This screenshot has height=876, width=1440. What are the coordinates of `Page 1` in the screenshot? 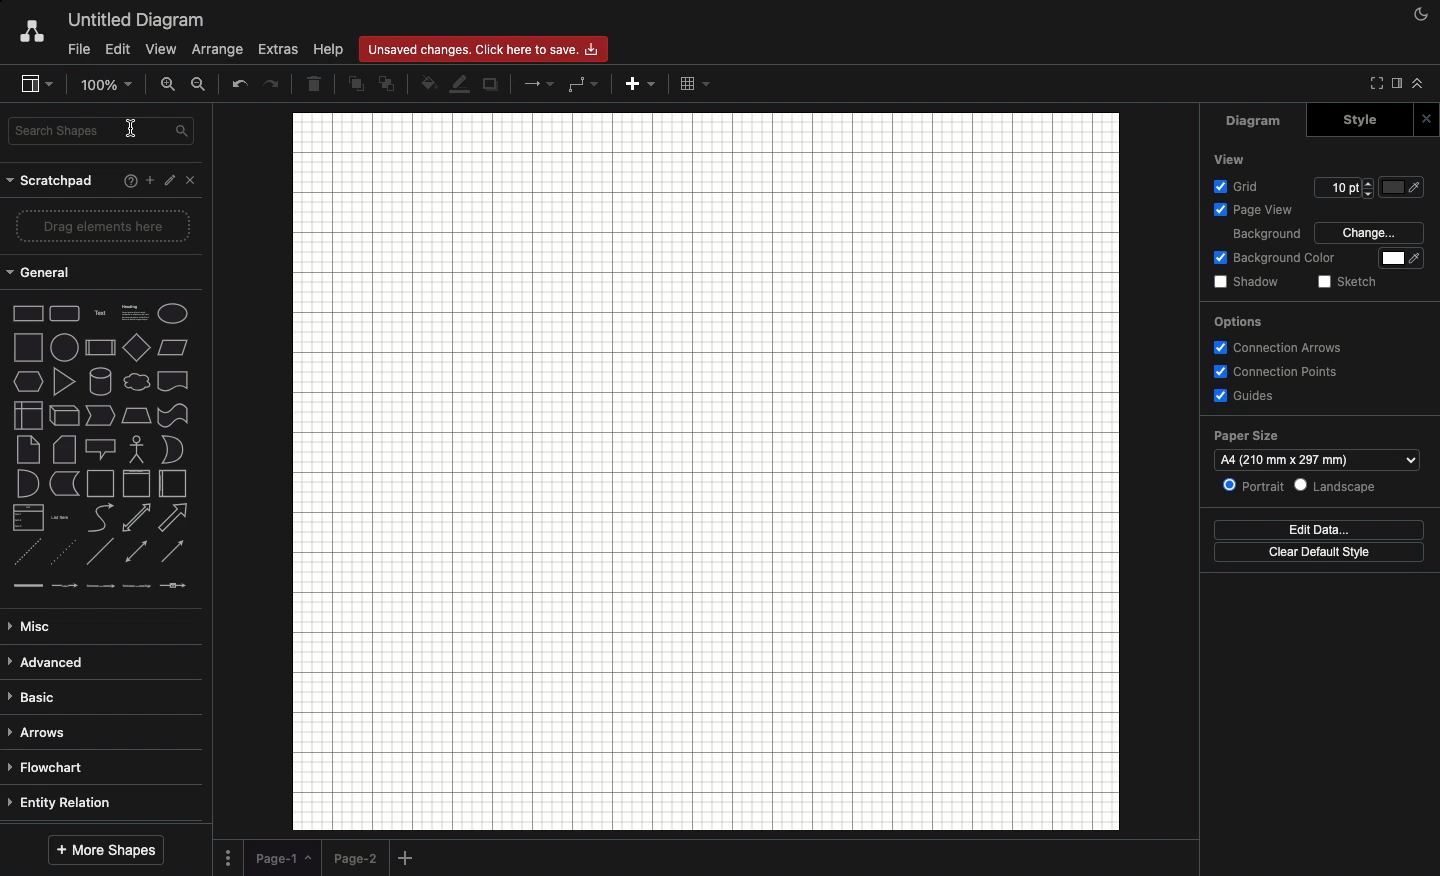 It's located at (282, 855).